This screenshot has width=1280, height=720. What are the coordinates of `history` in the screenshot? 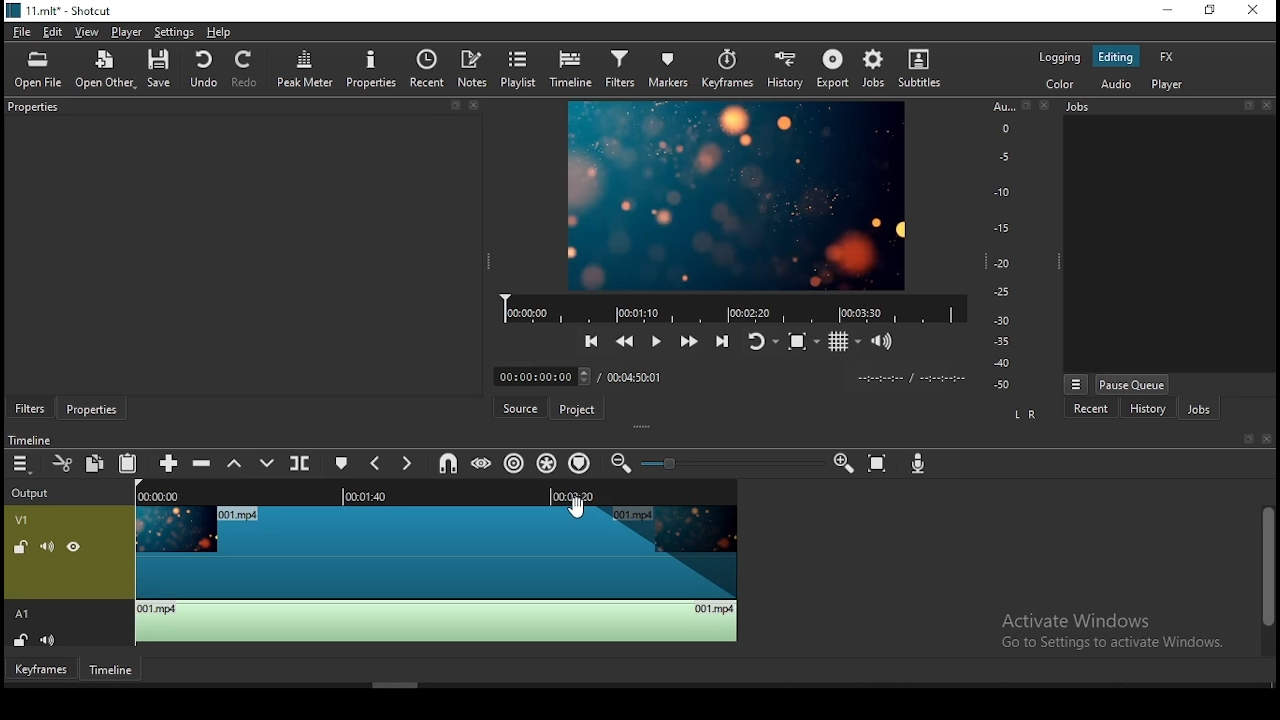 It's located at (1139, 410).